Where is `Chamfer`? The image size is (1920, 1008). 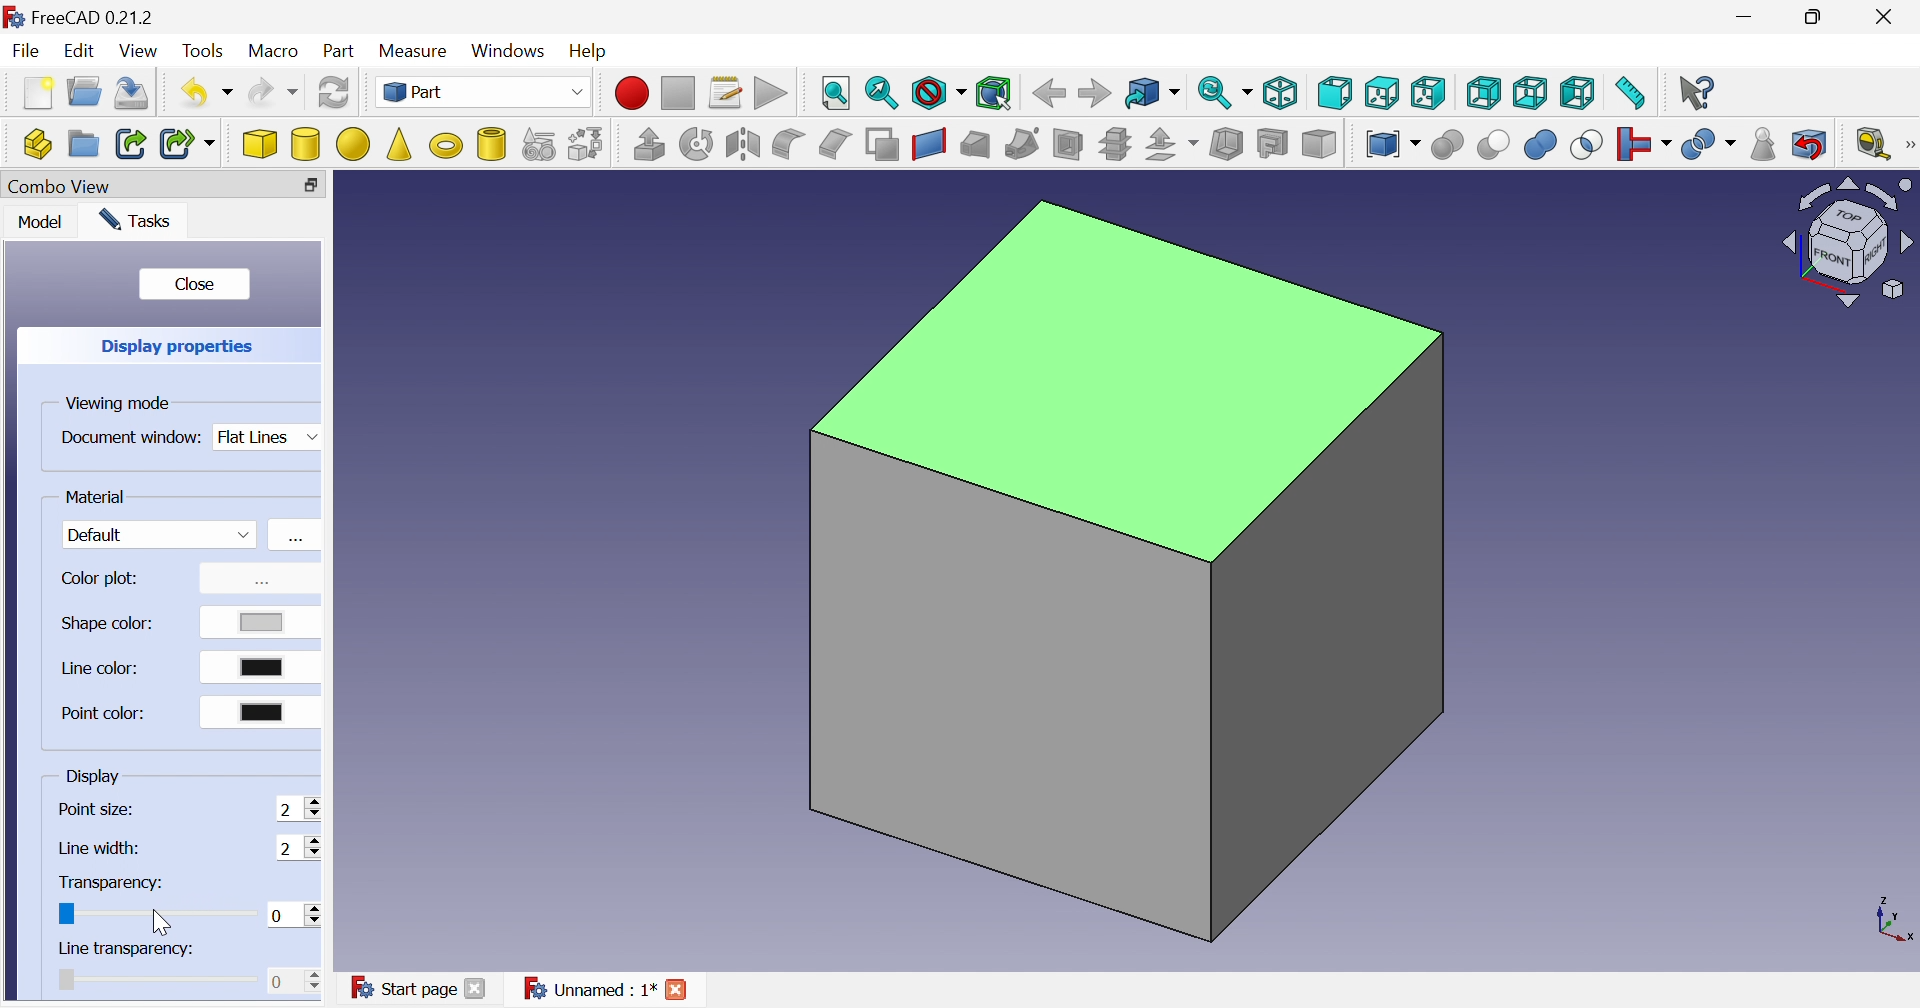 Chamfer is located at coordinates (838, 144).